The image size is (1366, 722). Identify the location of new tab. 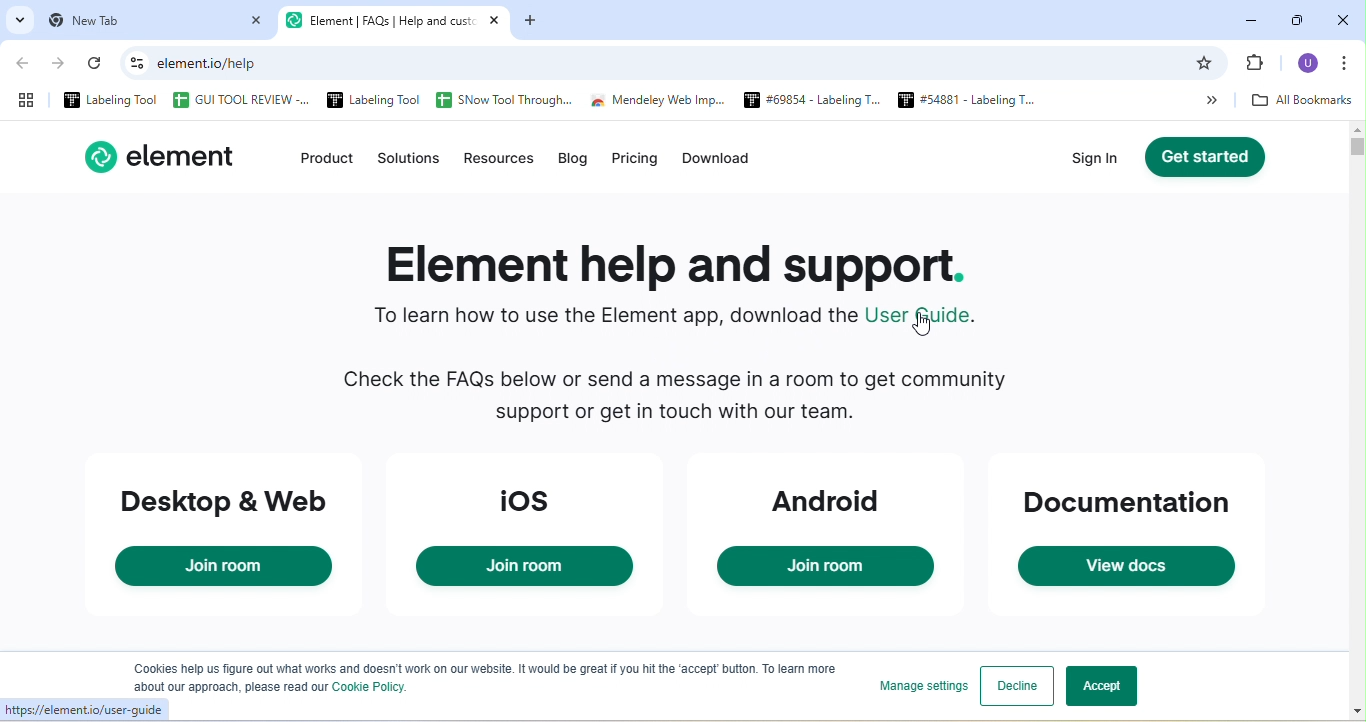
(154, 23).